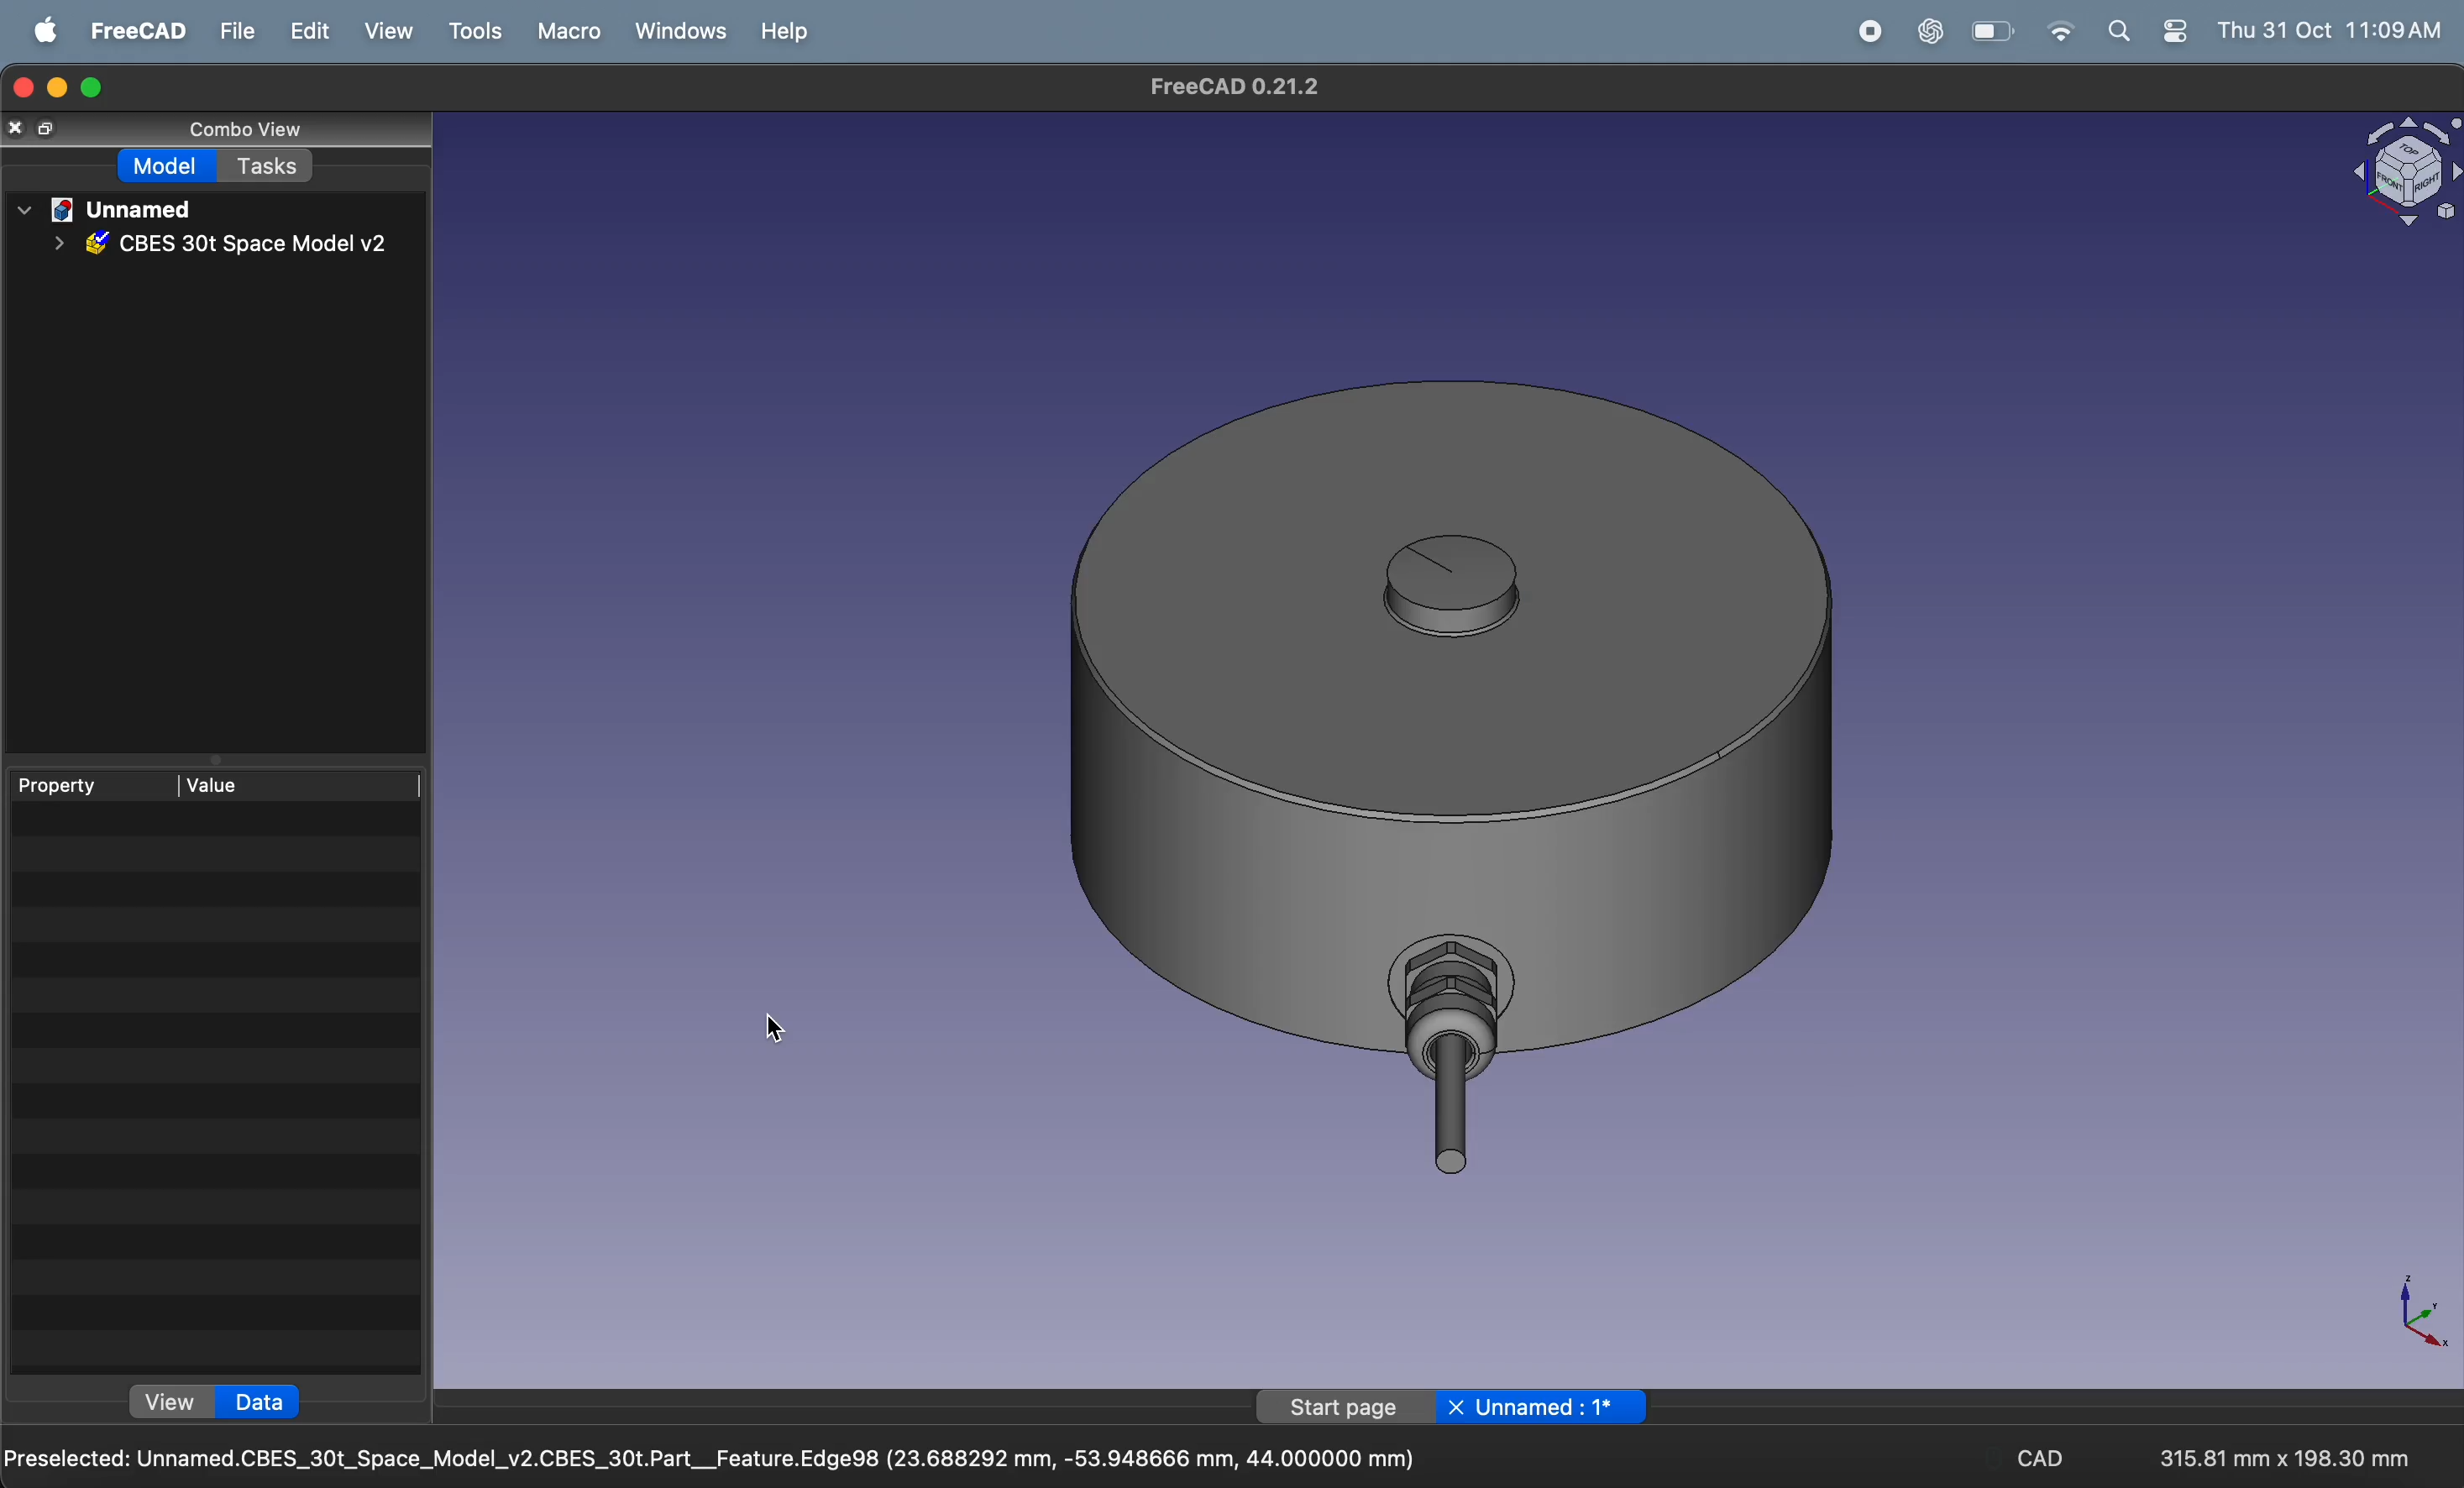 This screenshot has height=1488, width=2464. Describe the element at coordinates (168, 1404) in the screenshot. I see `view` at that location.